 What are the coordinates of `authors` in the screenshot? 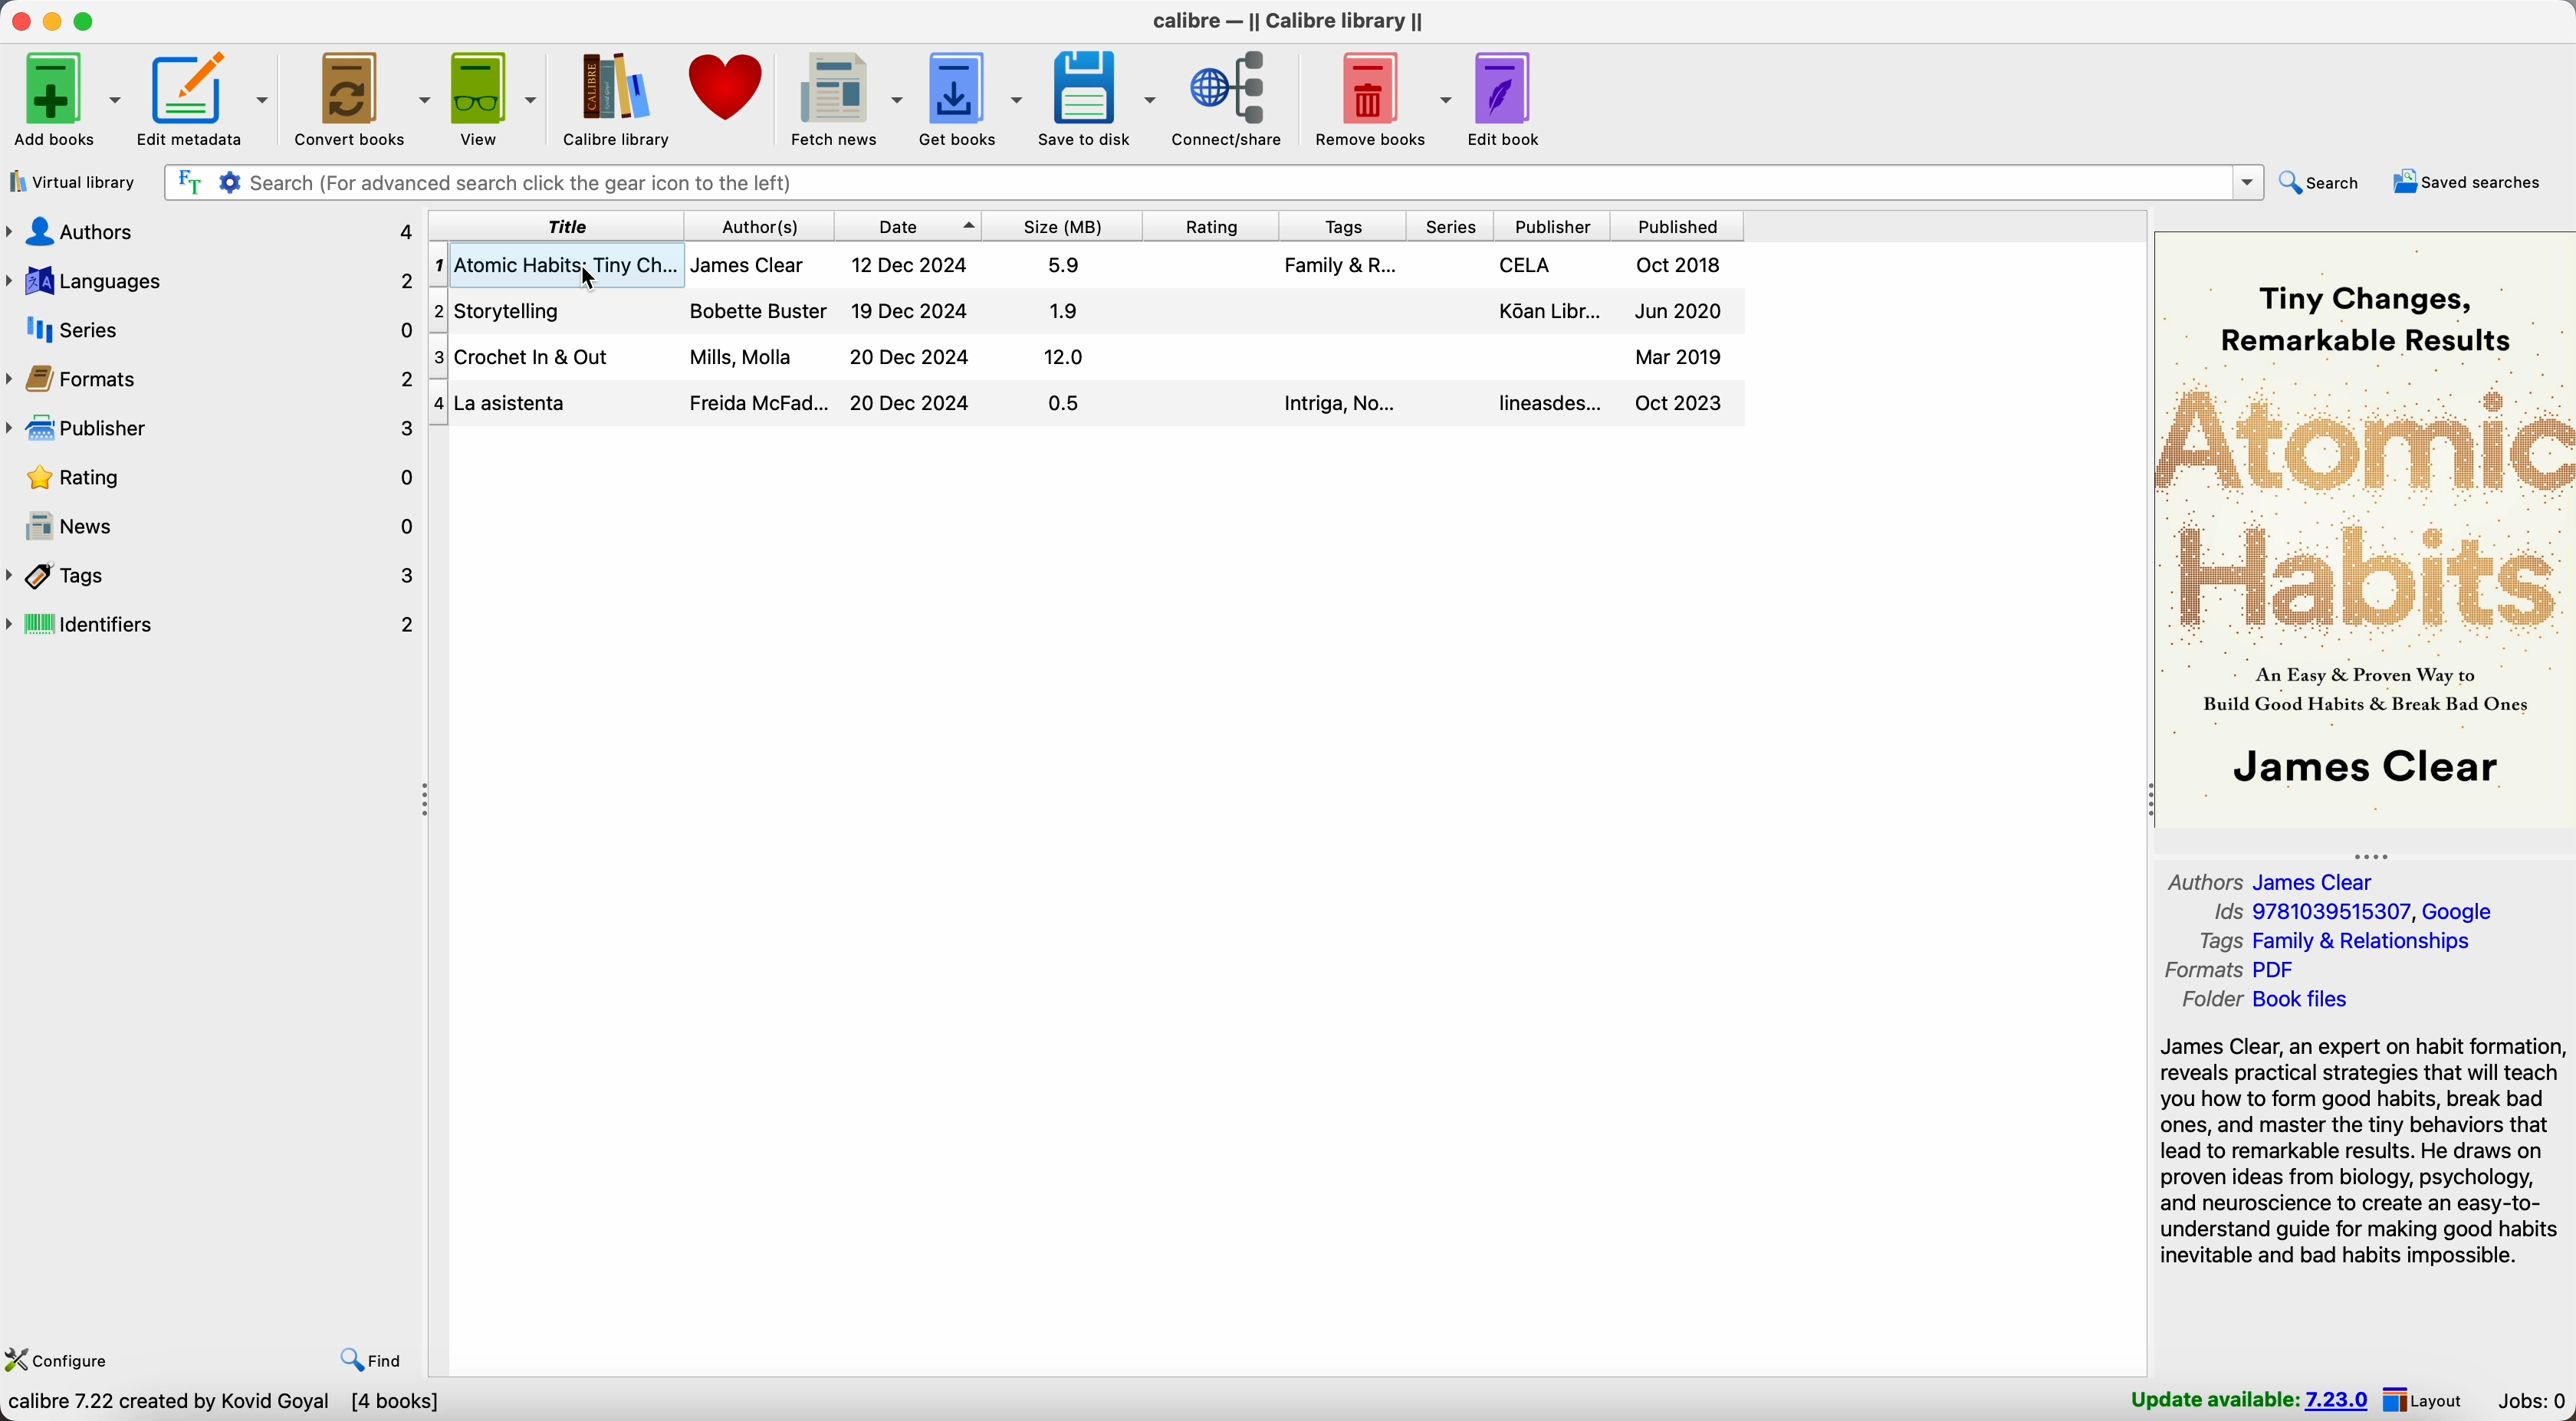 It's located at (2276, 878).